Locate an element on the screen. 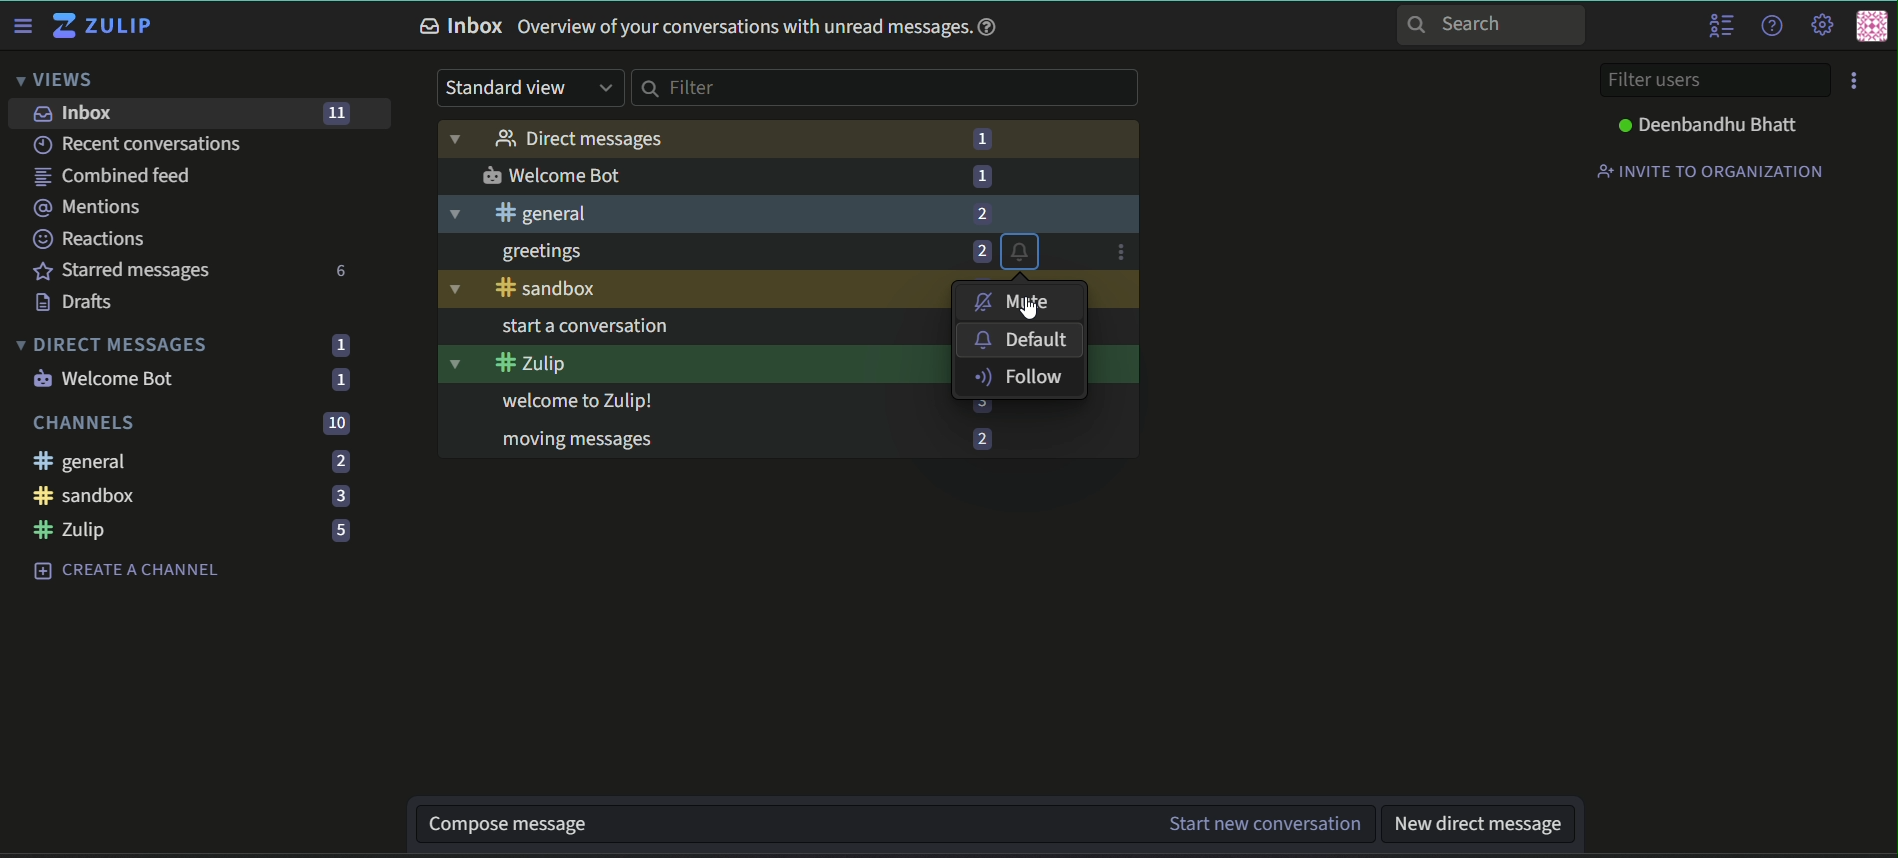 This screenshot has height=858, width=1898. Direct Messages is located at coordinates (112, 344).